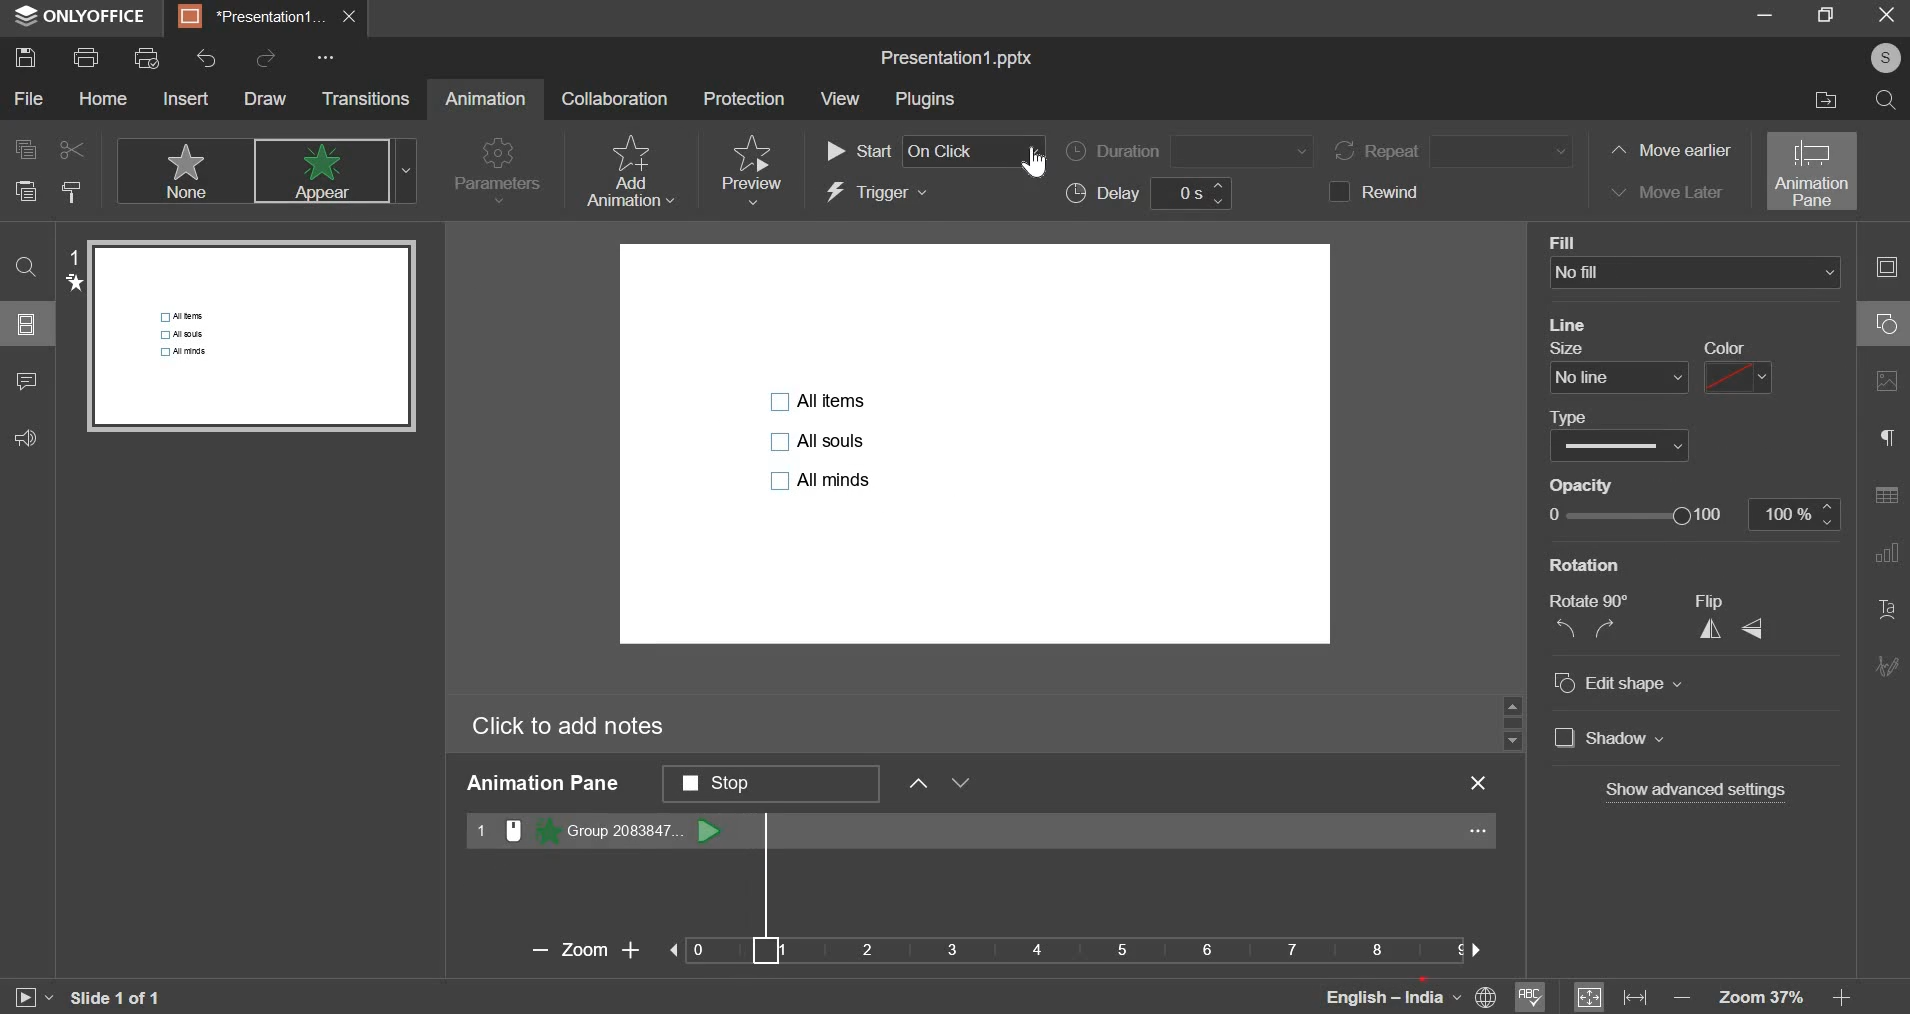 This screenshot has height=1014, width=1910. Describe the element at coordinates (878, 194) in the screenshot. I see `trigger` at that location.